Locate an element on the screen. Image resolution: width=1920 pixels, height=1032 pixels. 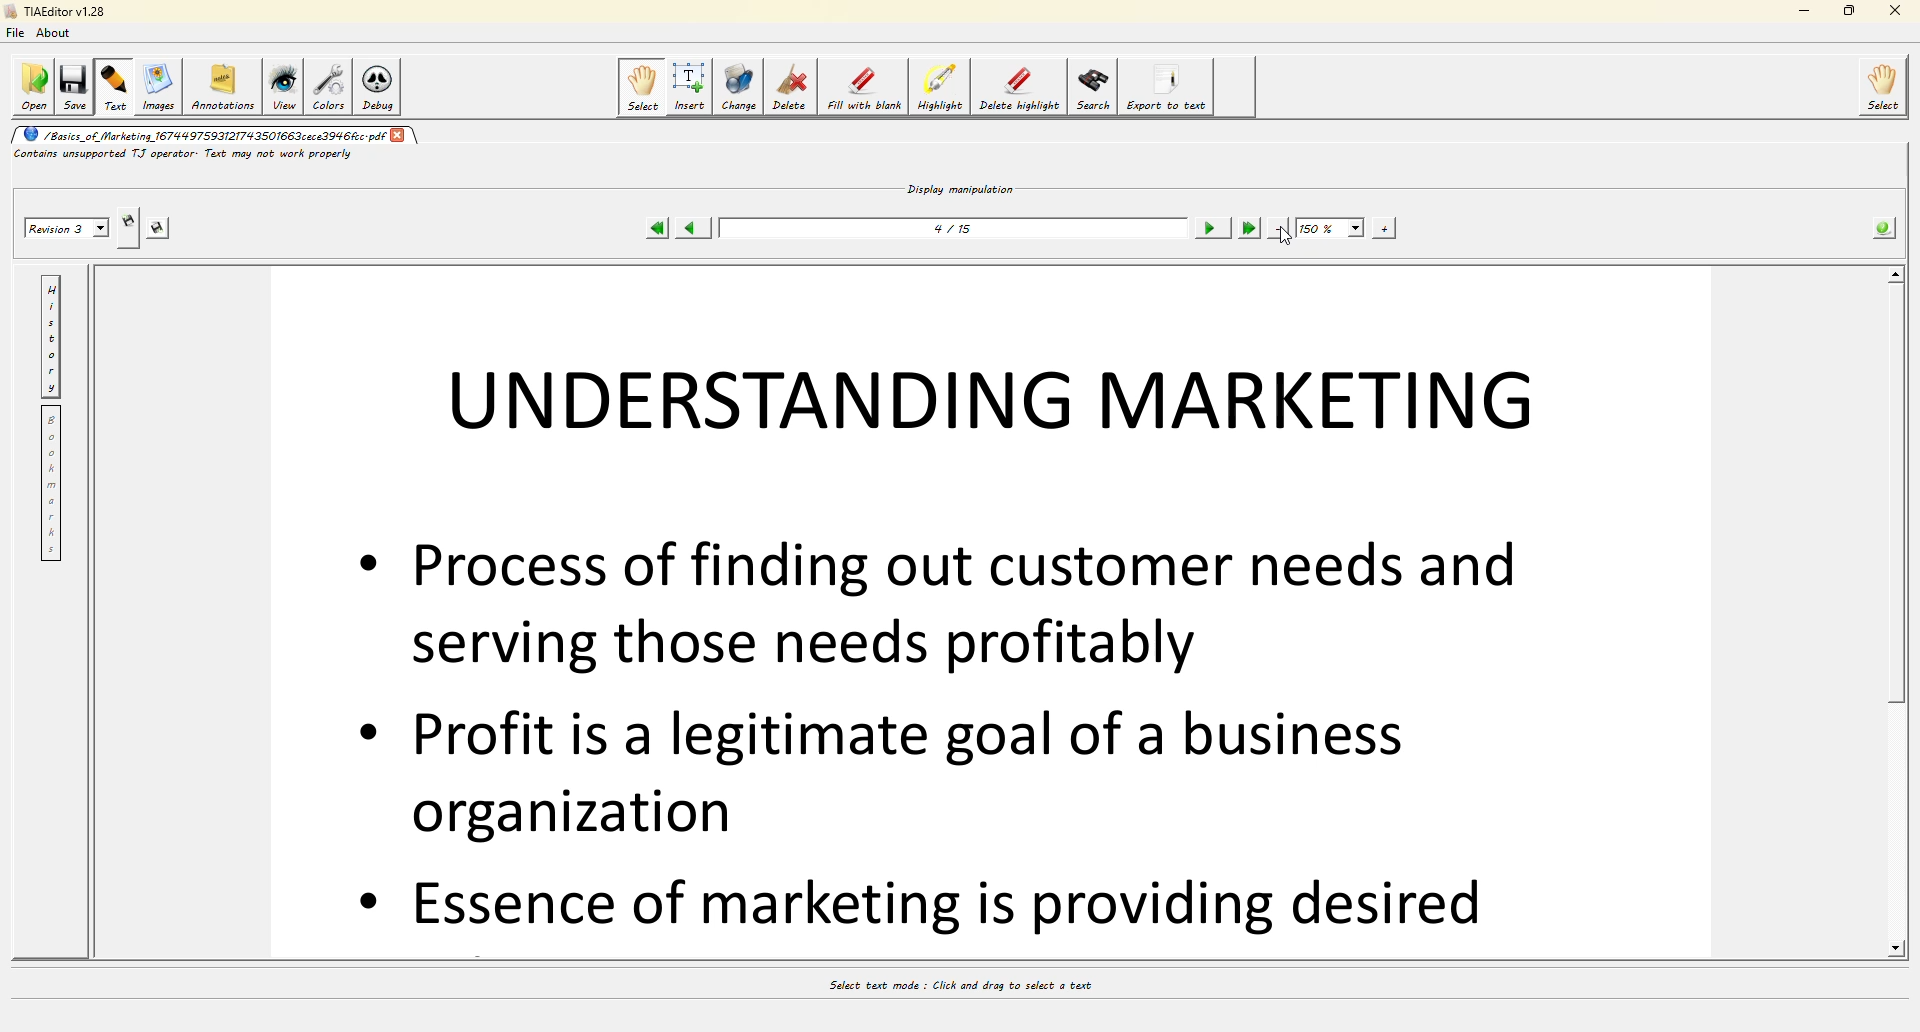
debug is located at coordinates (379, 85).